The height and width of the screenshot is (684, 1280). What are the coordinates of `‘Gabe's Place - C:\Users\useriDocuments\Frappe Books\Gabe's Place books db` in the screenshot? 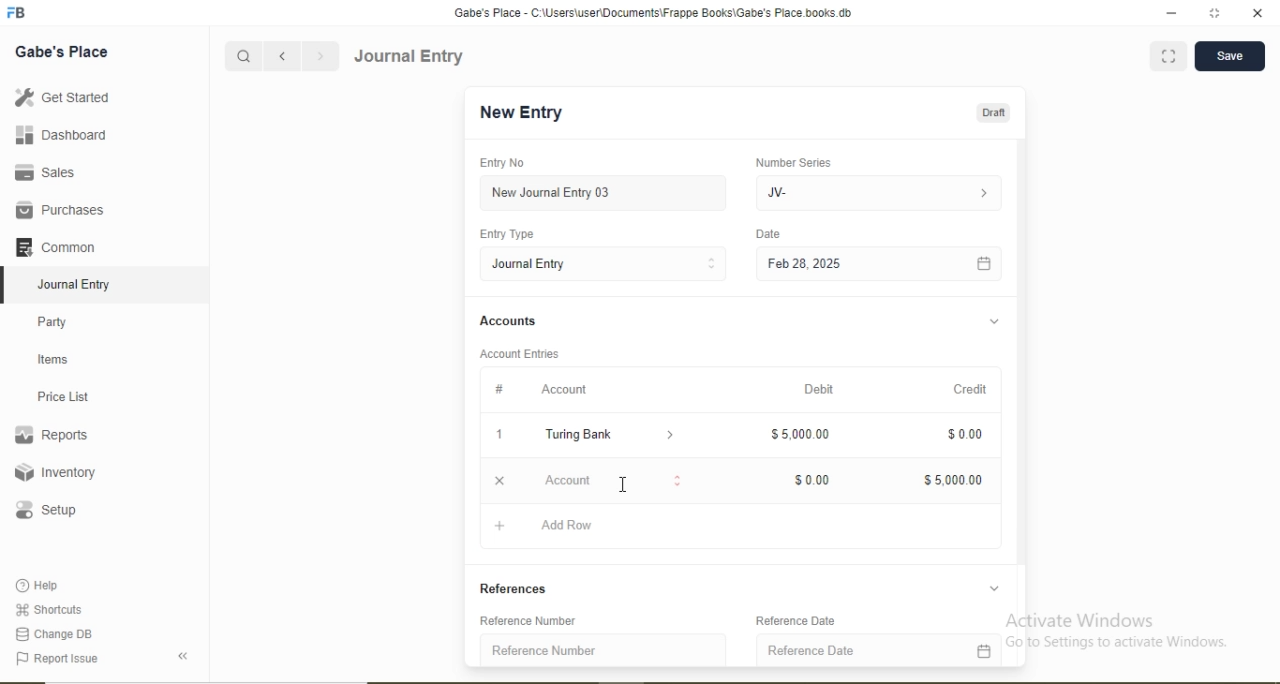 It's located at (652, 13).